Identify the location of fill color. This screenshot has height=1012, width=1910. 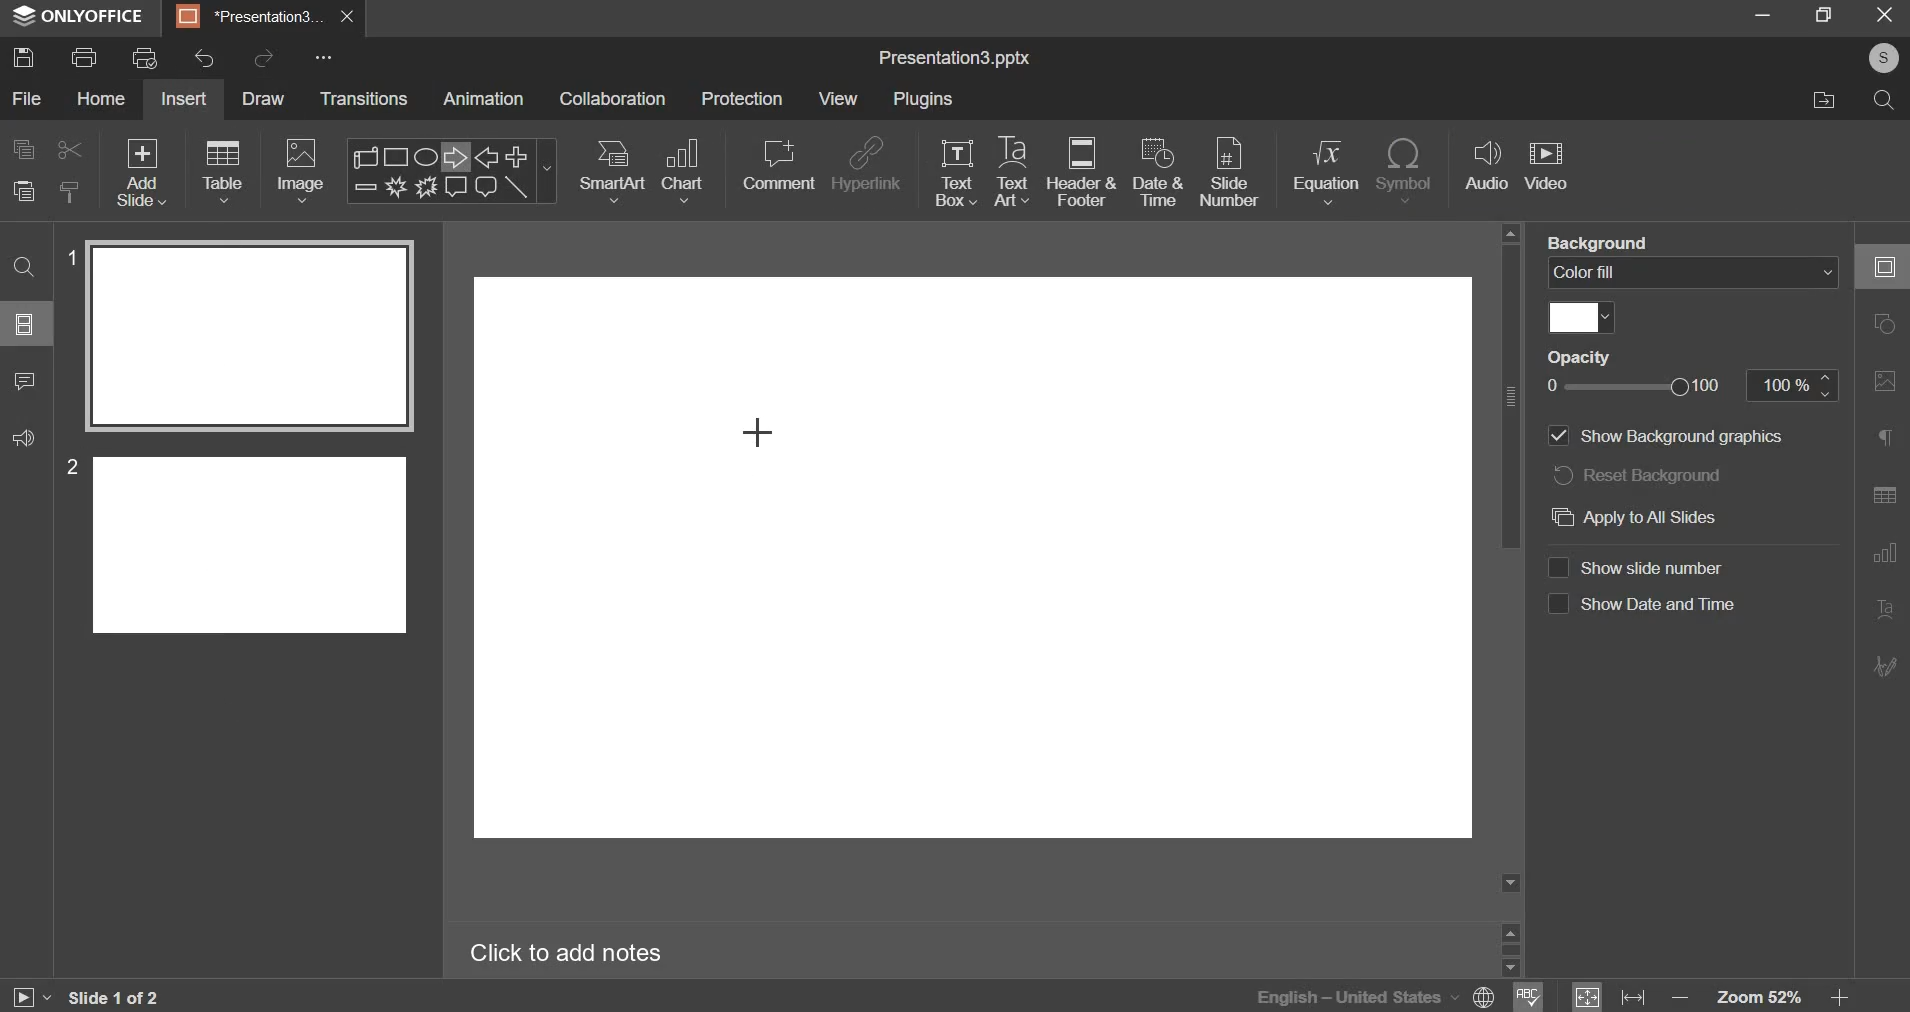
(1582, 318).